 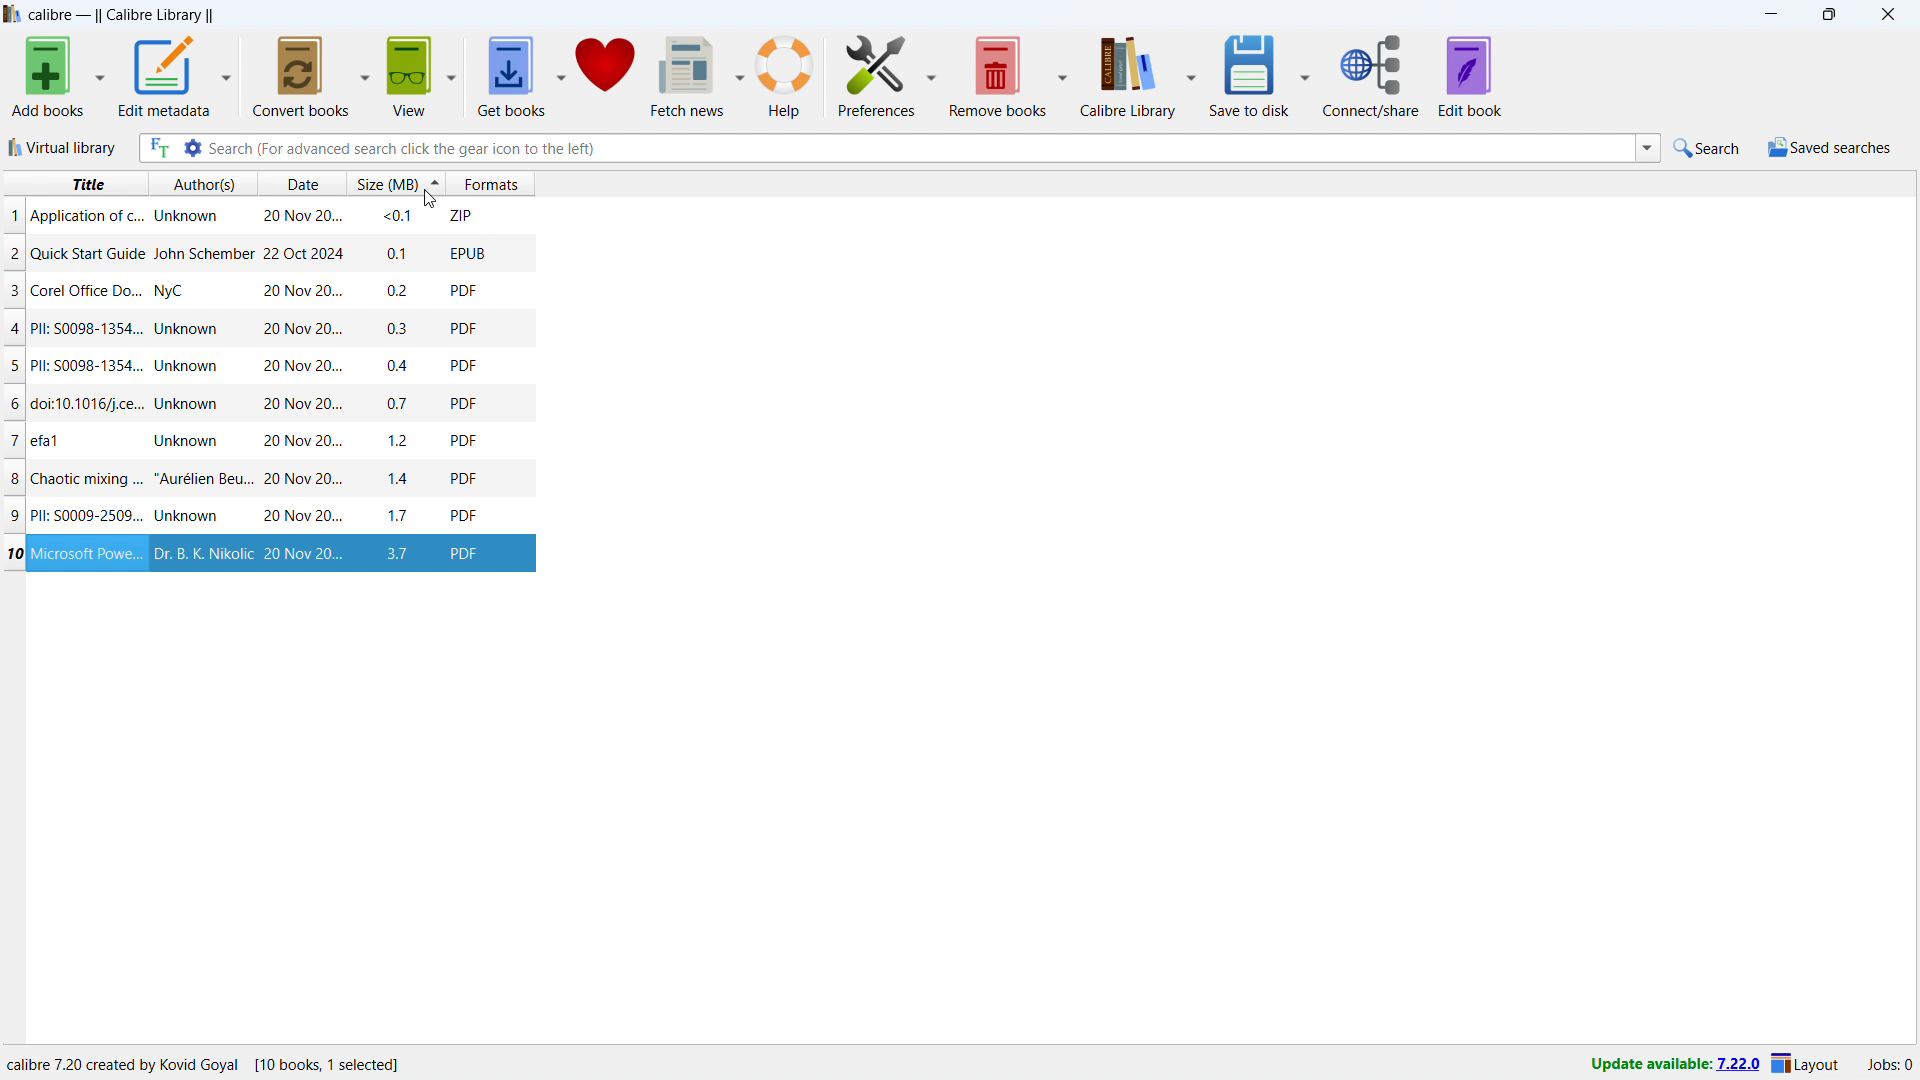 What do you see at coordinates (399, 365) in the screenshot?
I see `size` at bounding box center [399, 365].